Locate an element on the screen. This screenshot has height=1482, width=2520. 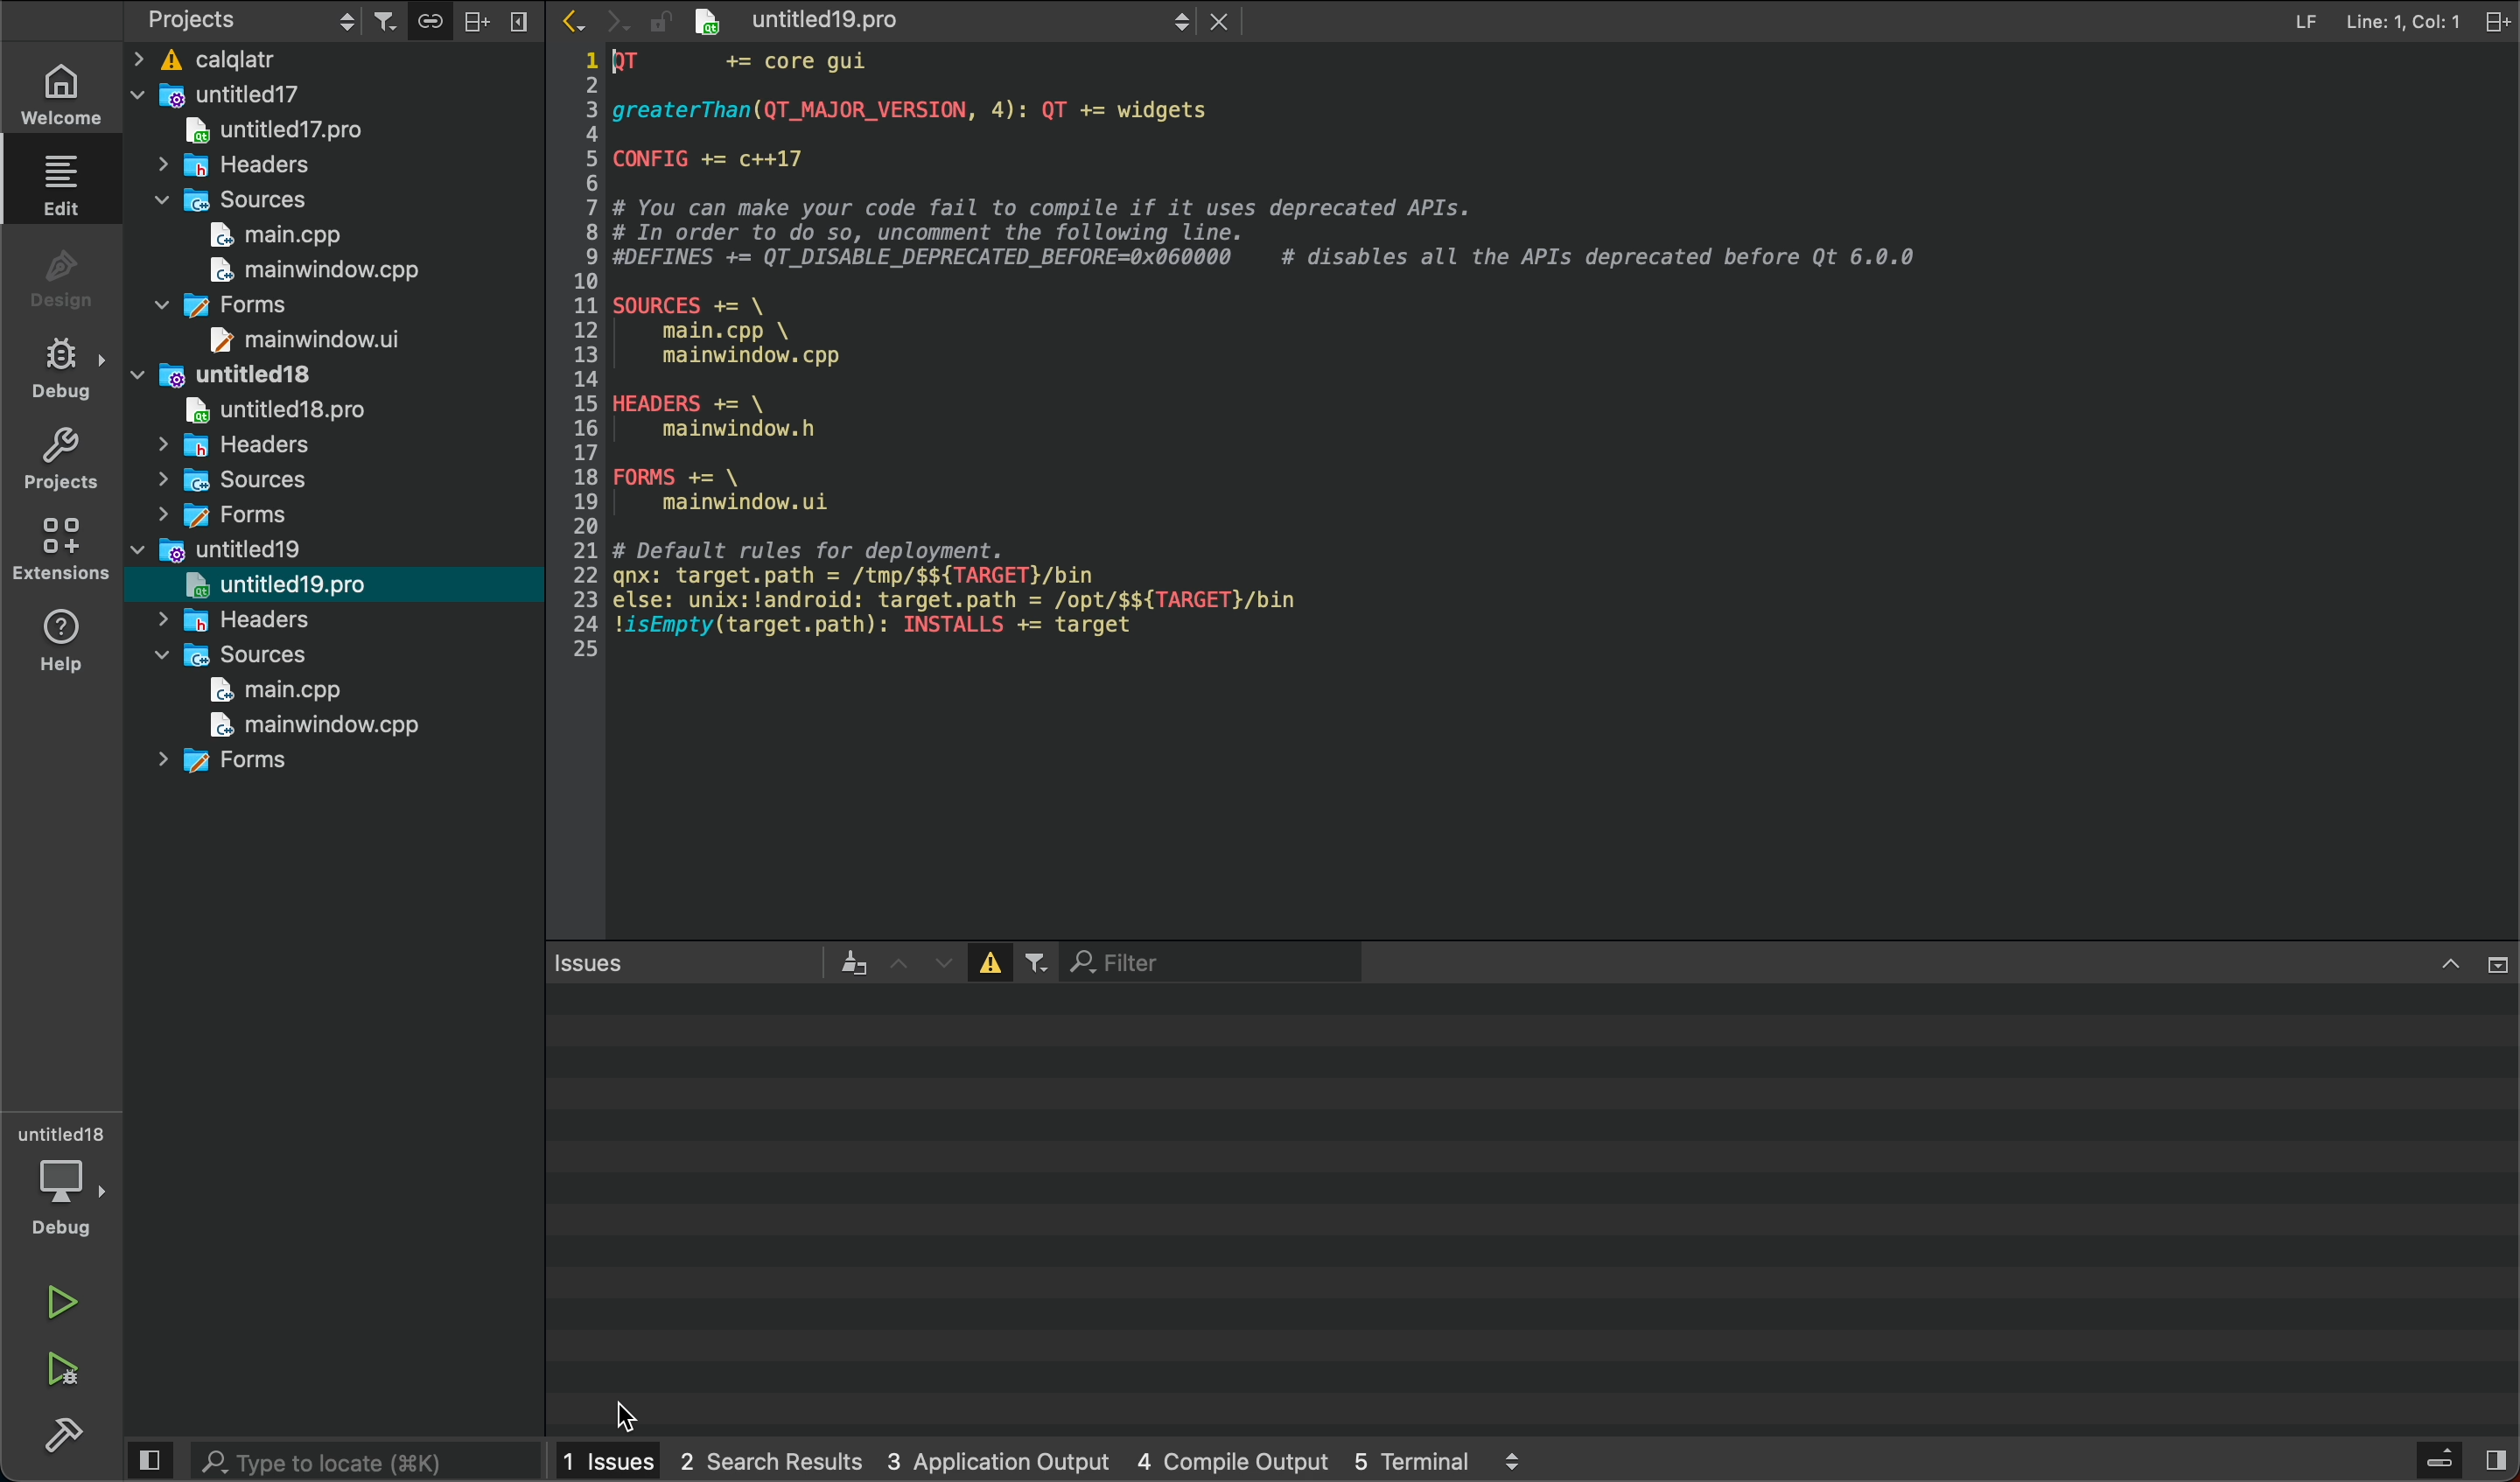
error is located at coordinates (984, 961).